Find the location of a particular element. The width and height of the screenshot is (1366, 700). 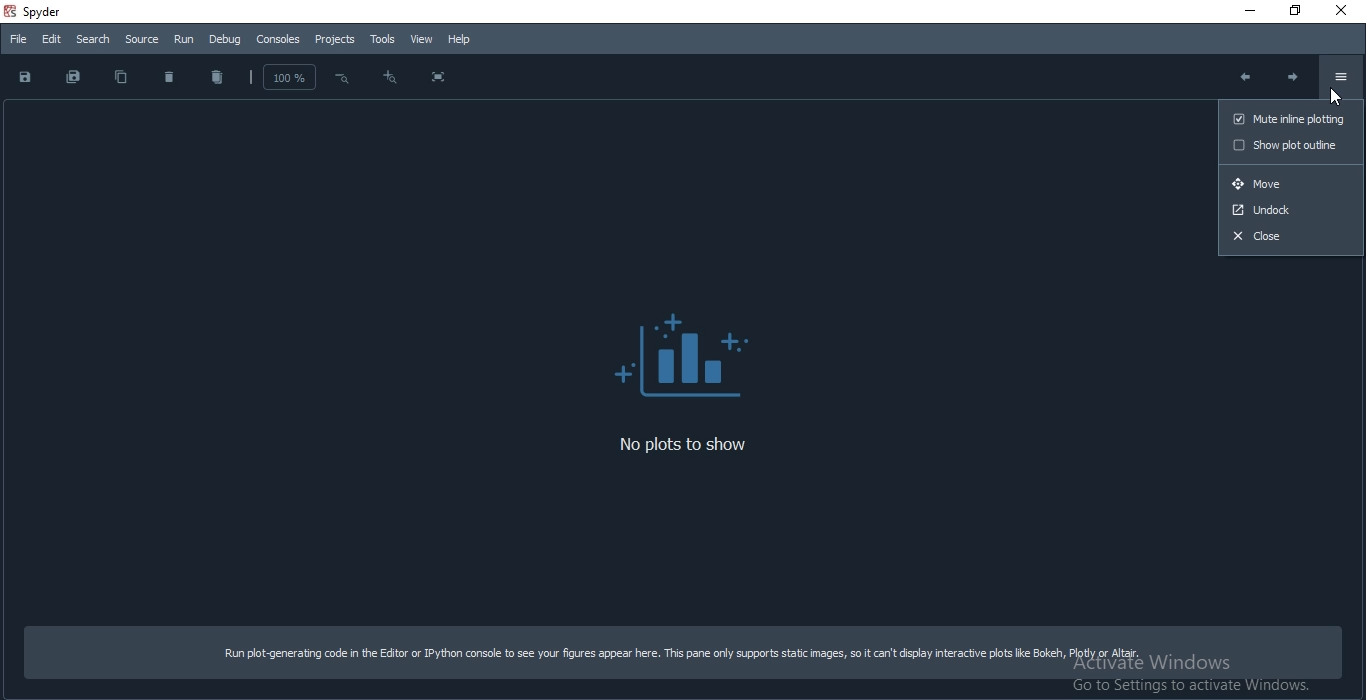

No plots to show is located at coordinates (693, 447).